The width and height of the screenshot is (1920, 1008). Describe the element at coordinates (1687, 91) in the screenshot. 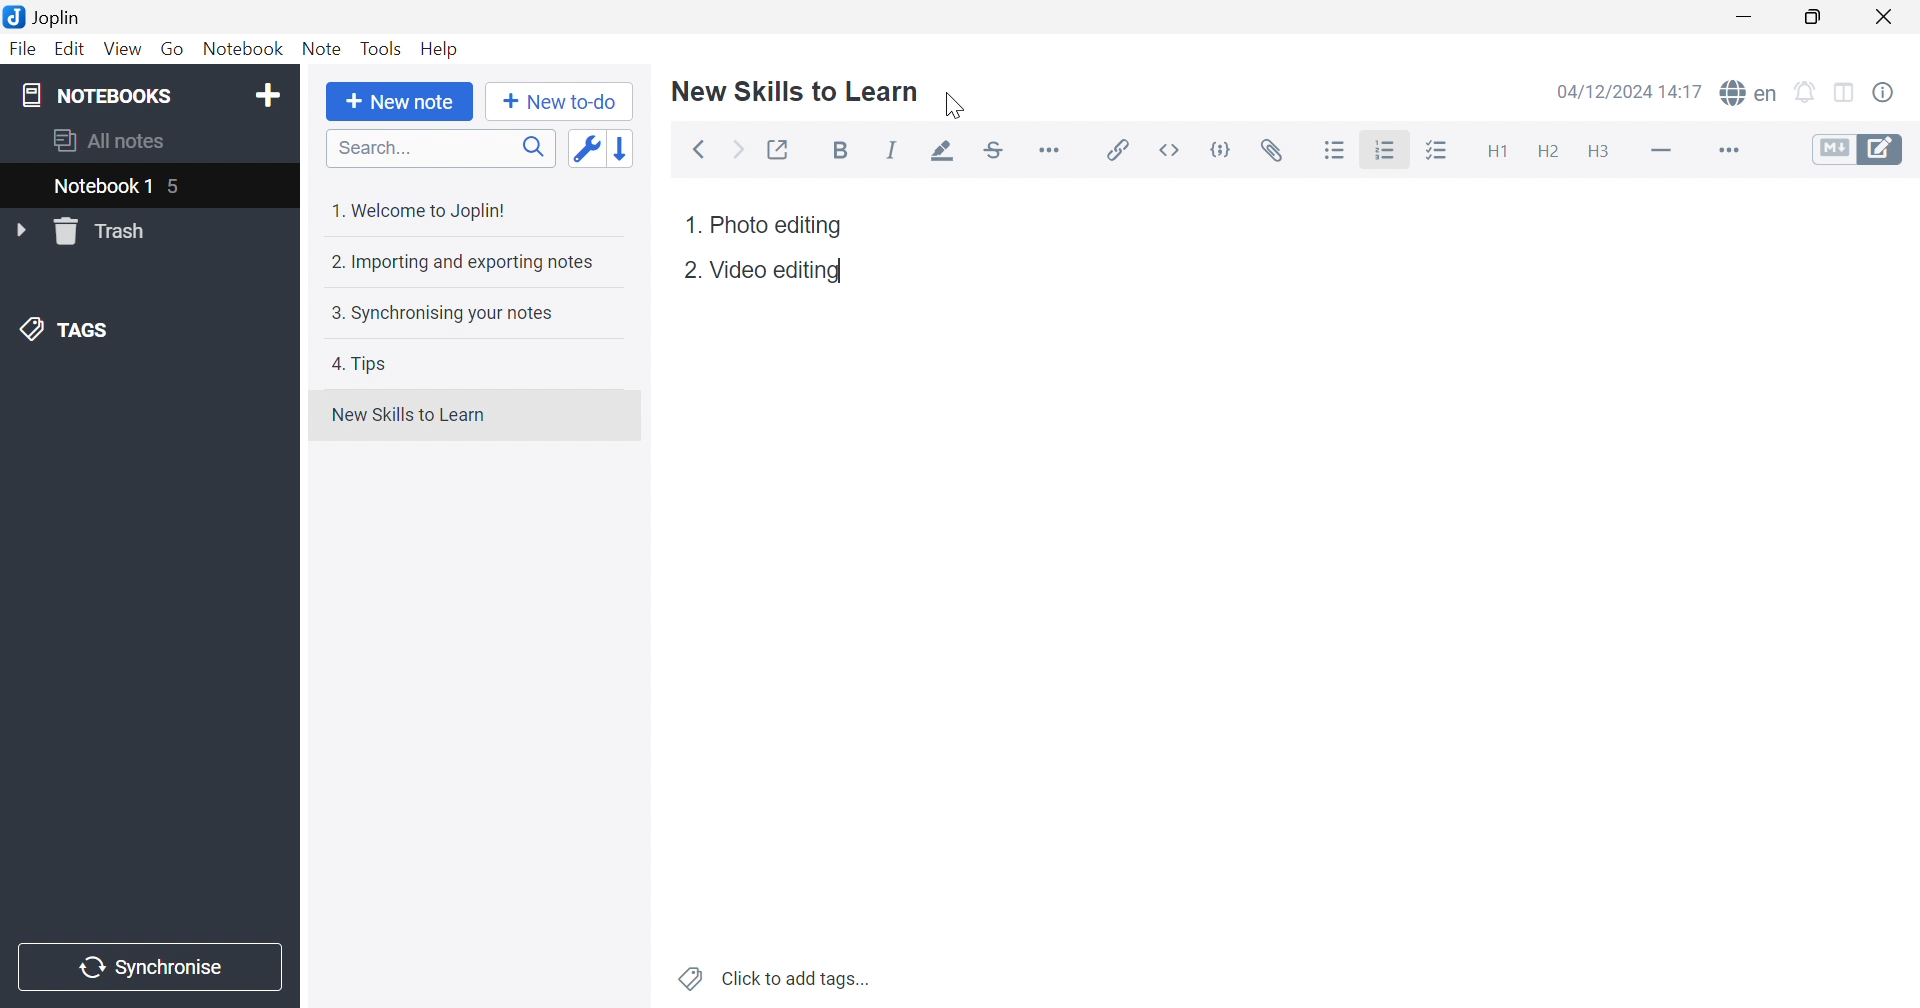

I see `14:15` at that location.